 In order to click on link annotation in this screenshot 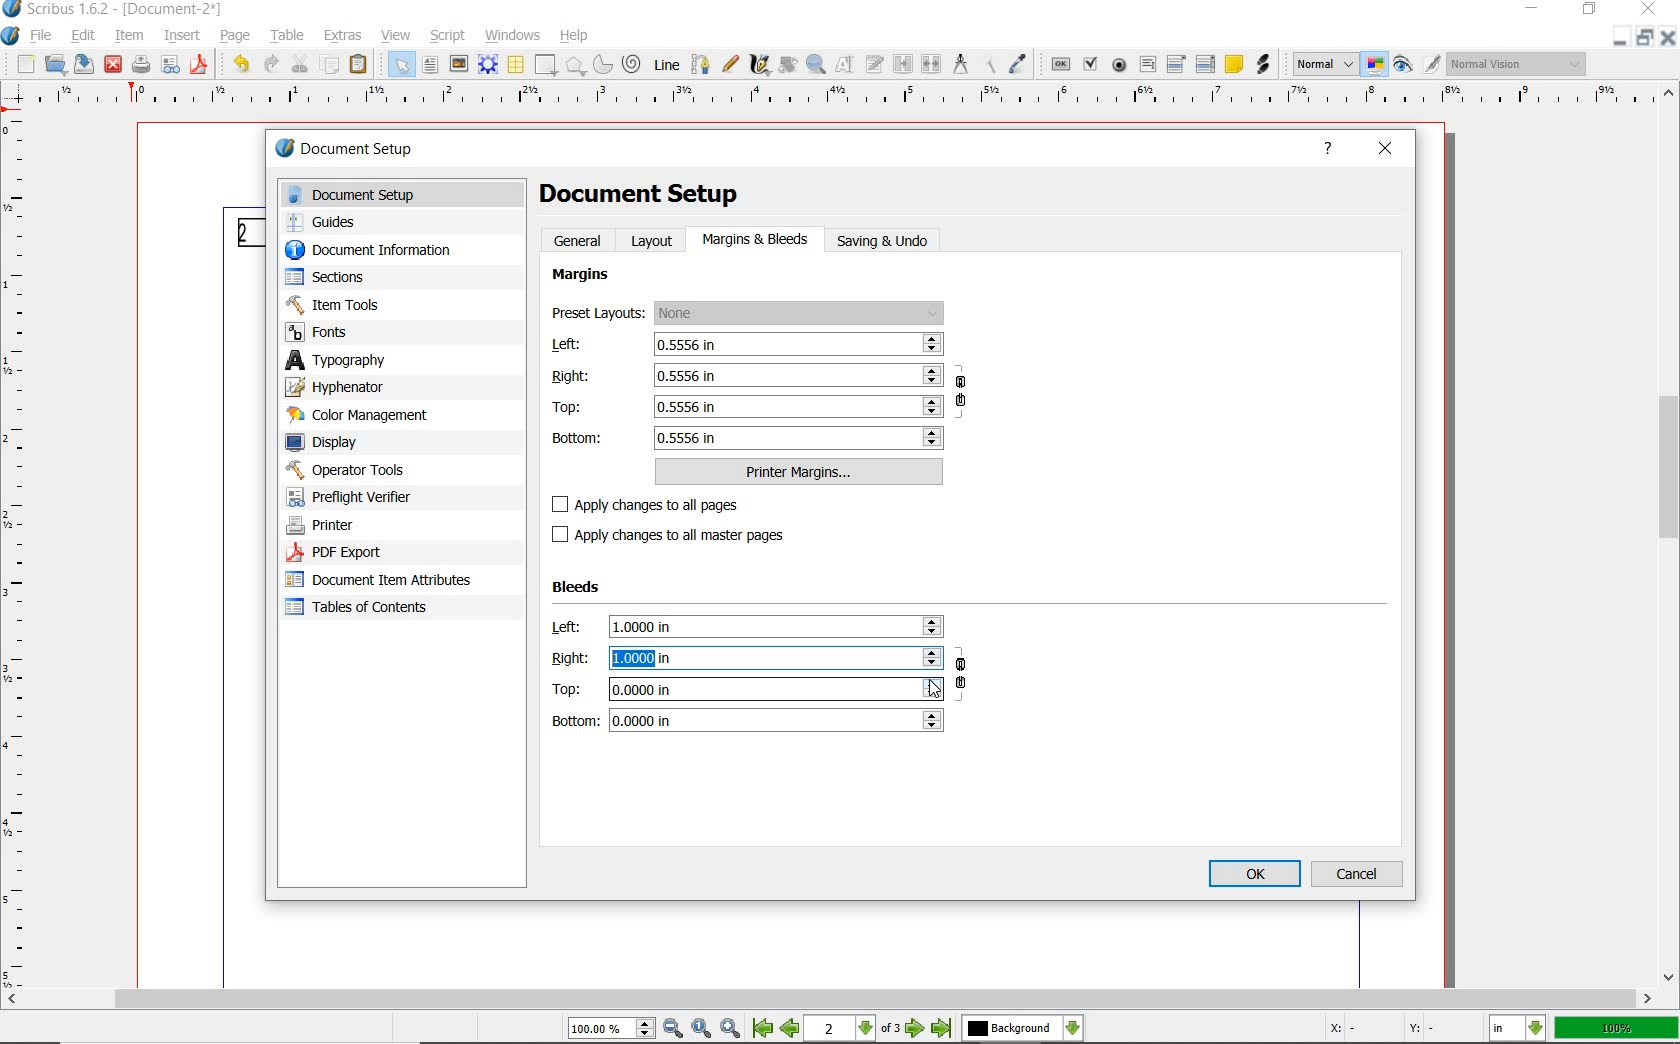, I will do `click(1264, 65)`.